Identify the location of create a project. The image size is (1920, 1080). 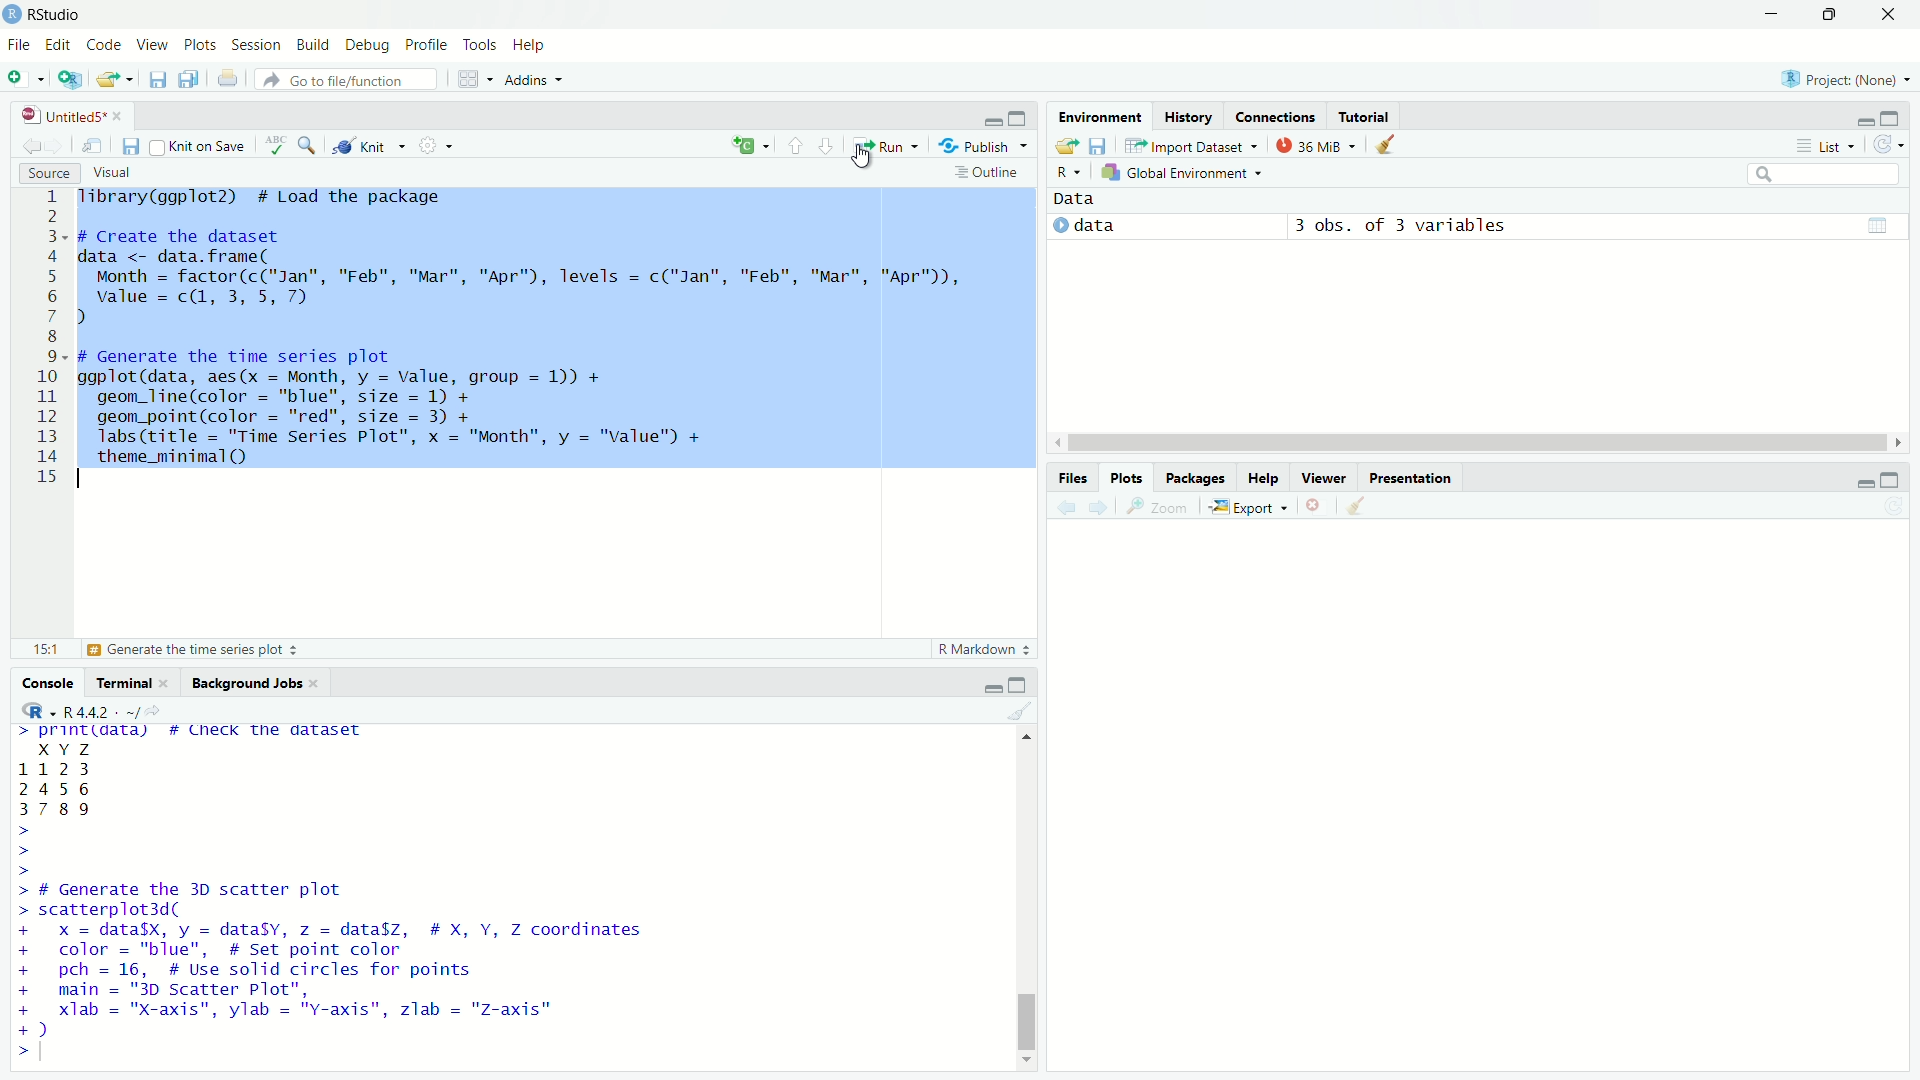
(71, 79).